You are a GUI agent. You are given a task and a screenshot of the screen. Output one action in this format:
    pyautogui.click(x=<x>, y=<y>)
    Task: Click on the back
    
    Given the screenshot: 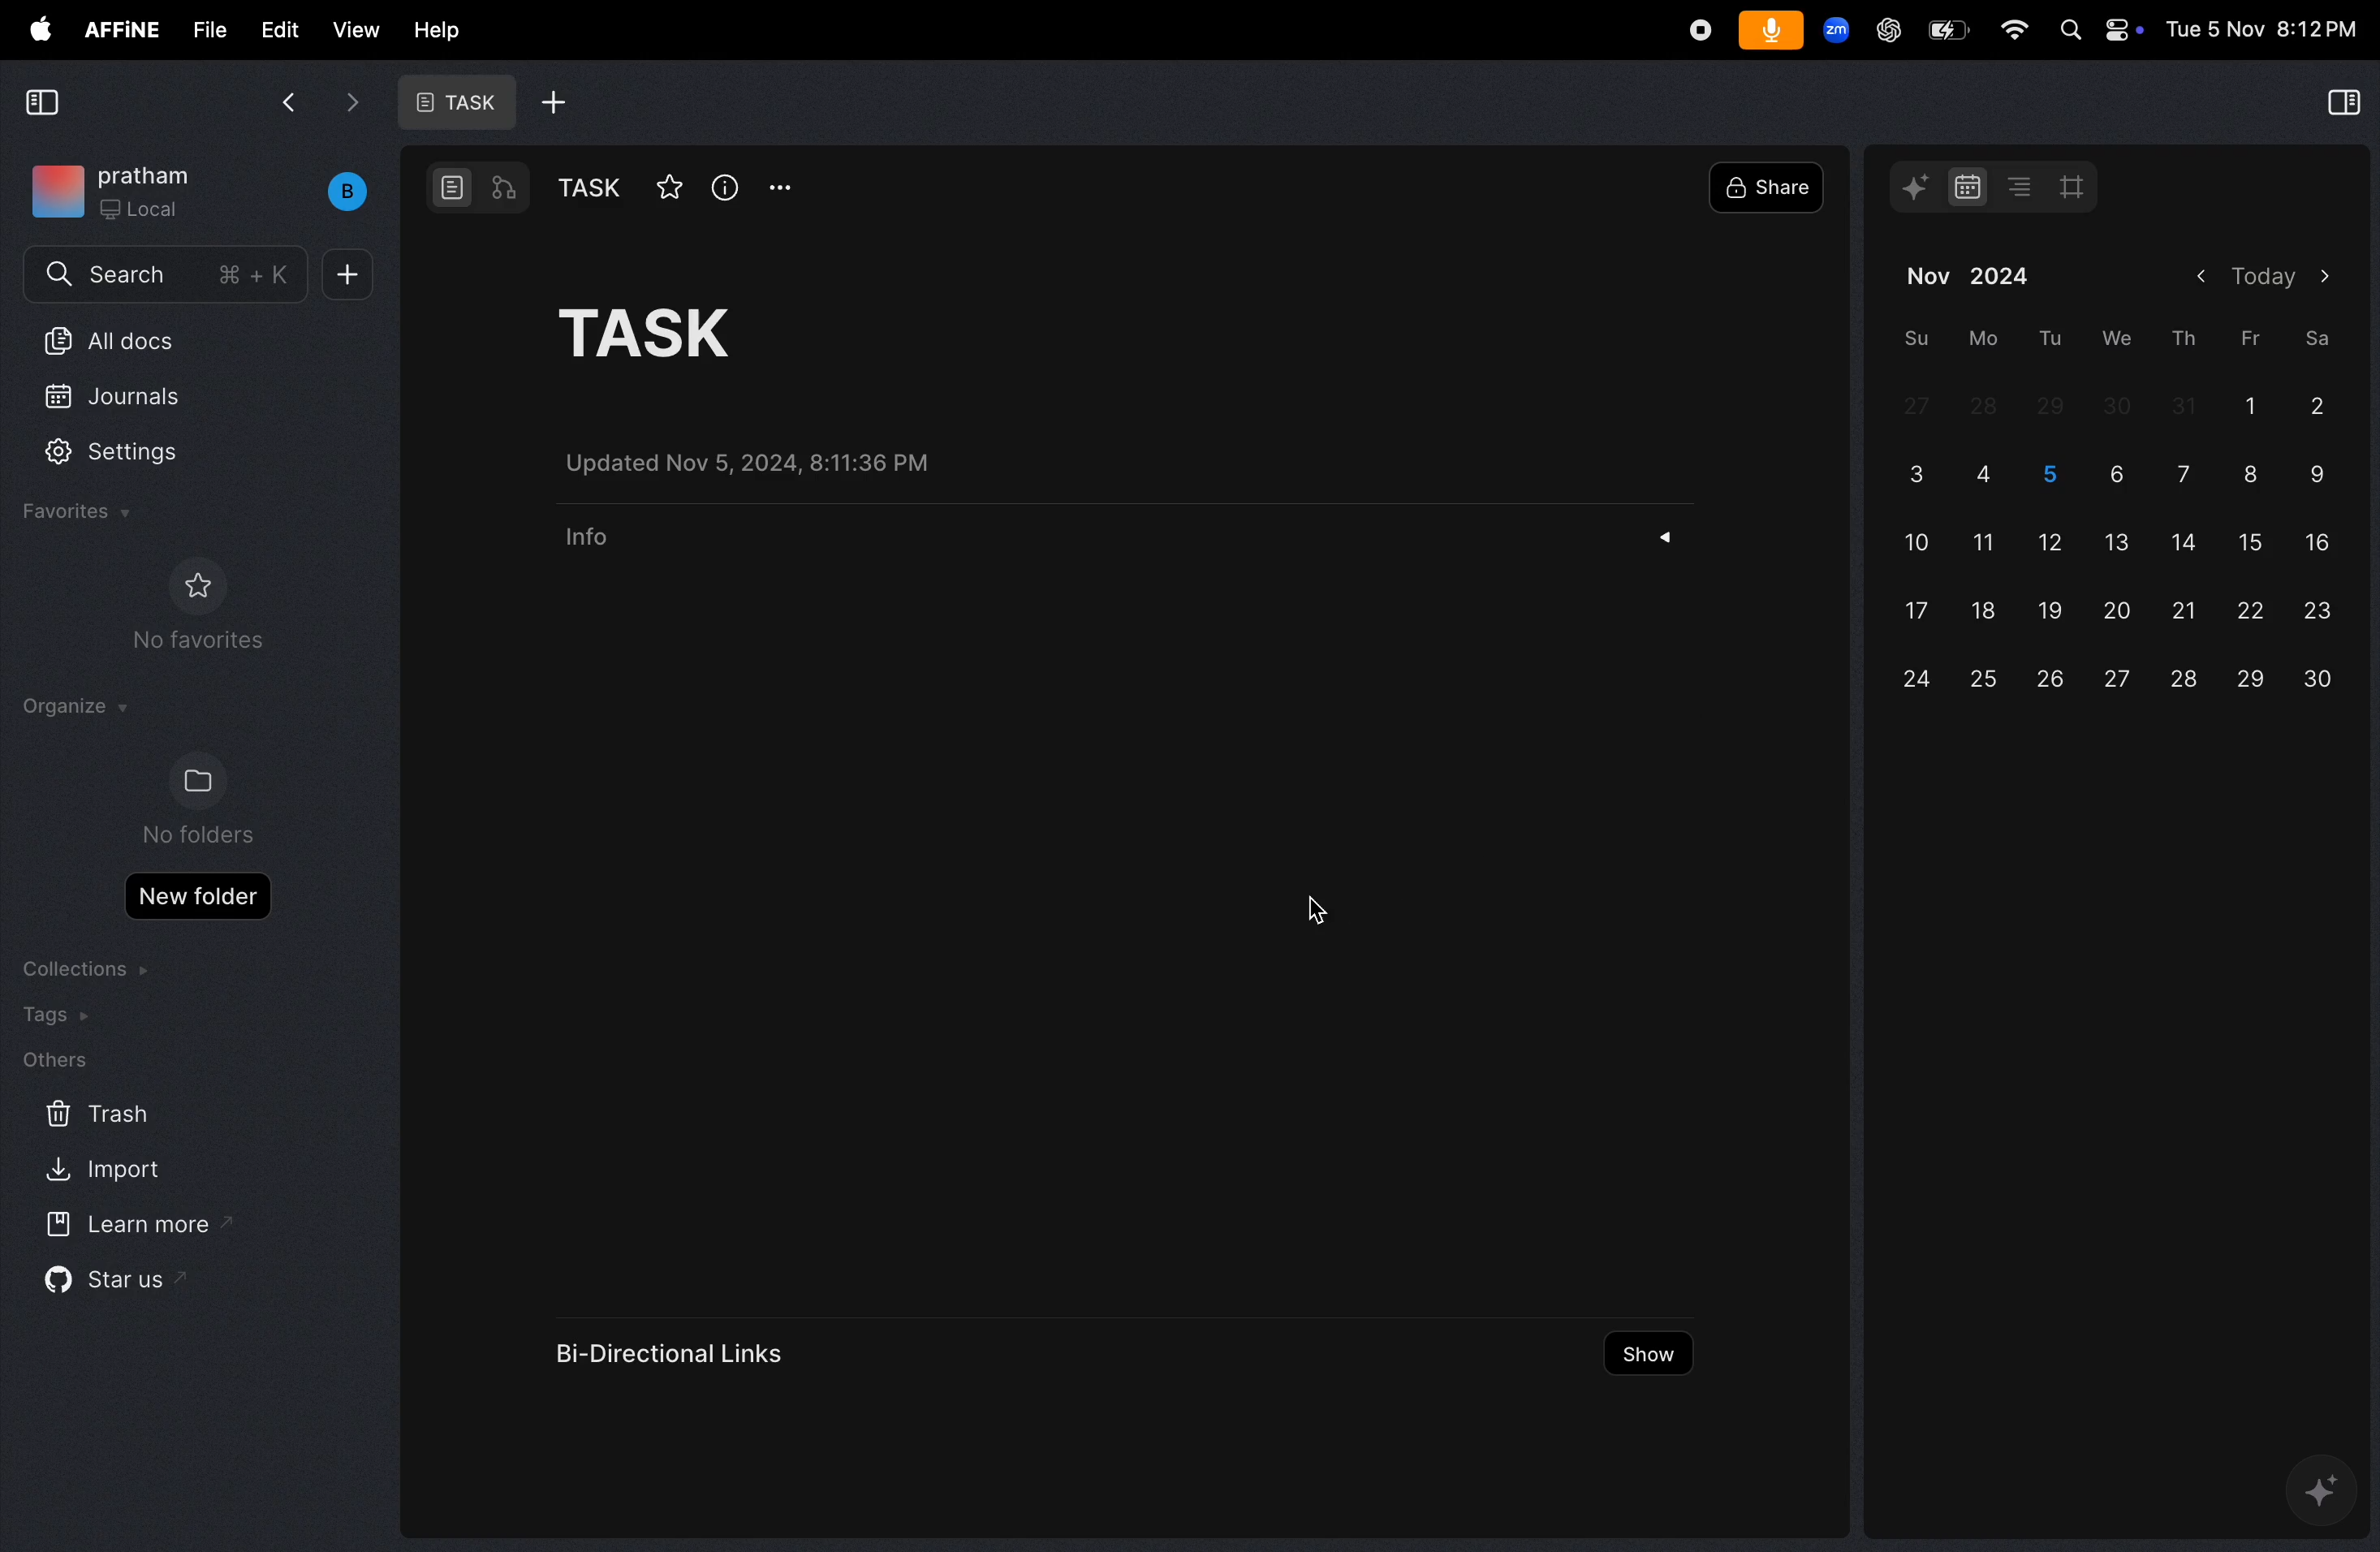 What is the action you would take?
    pyautogui.click(x=288, y=100)
    